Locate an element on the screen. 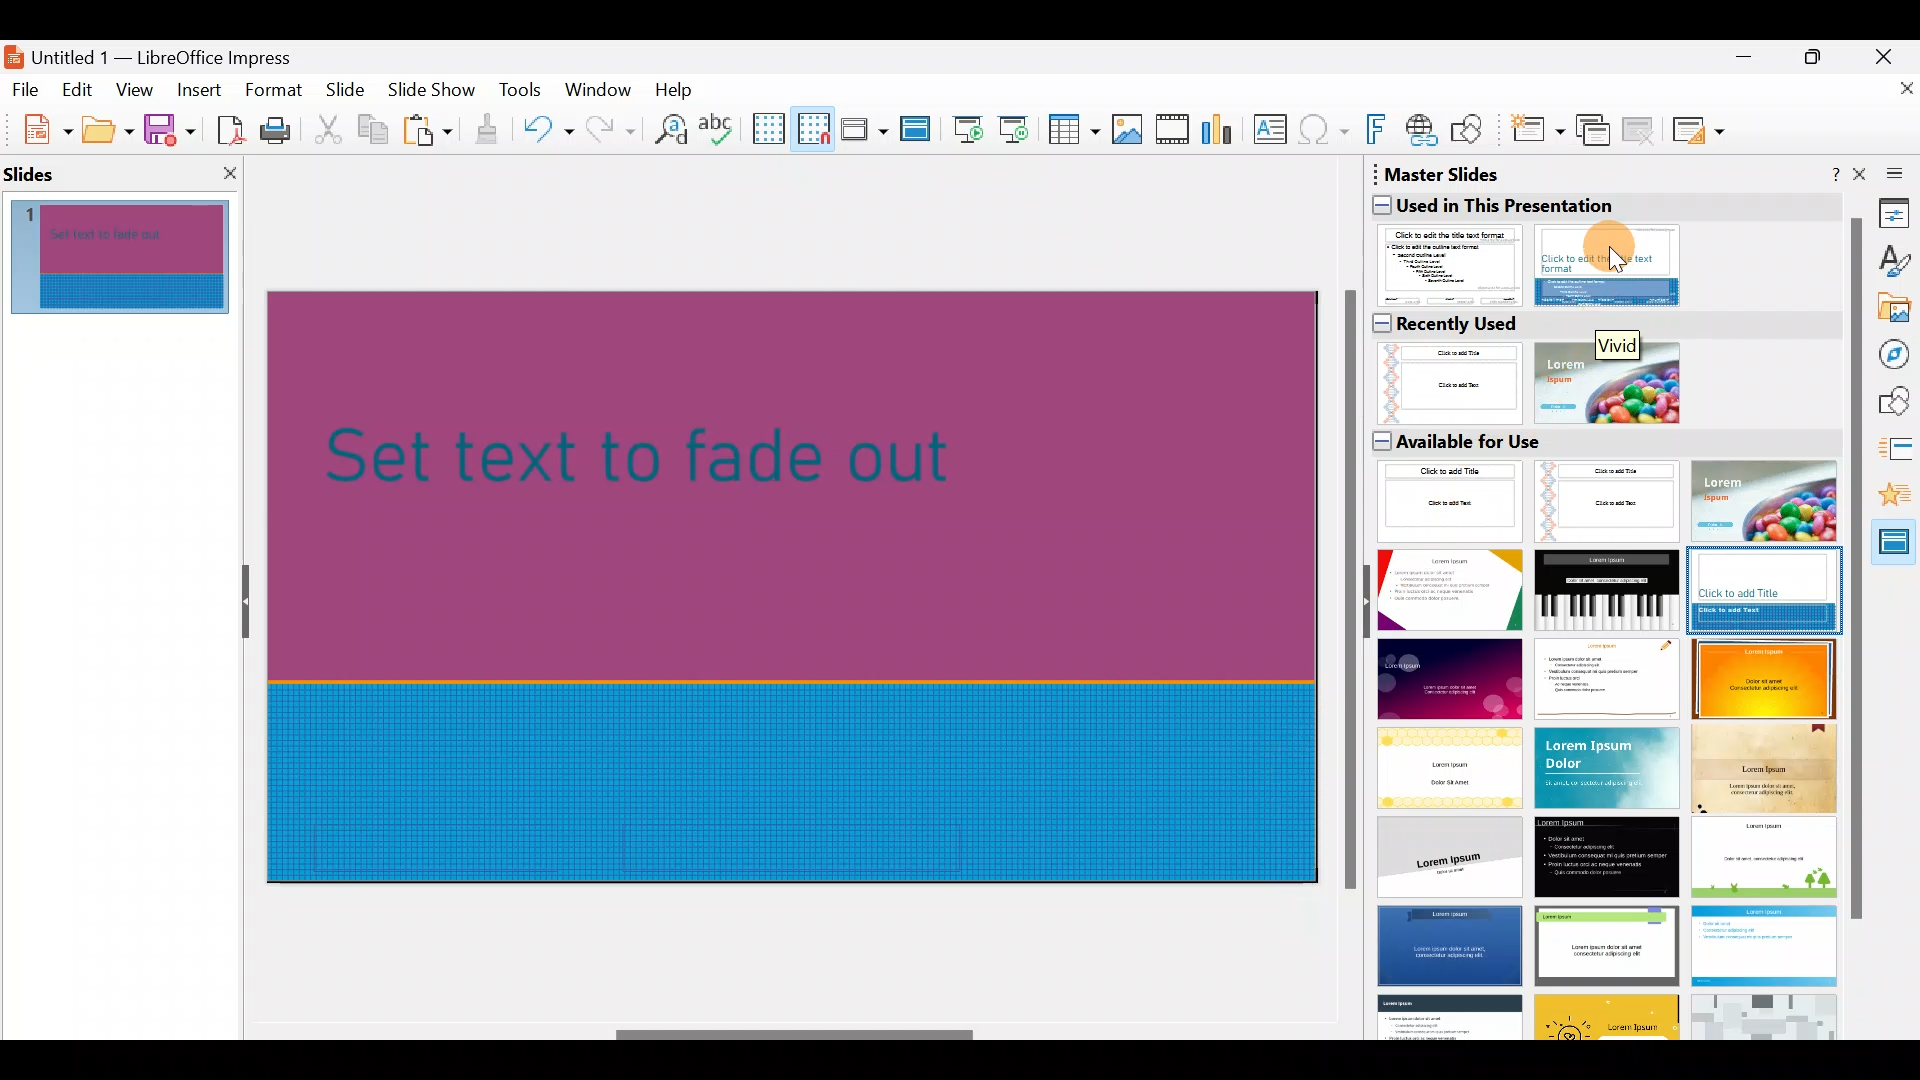 The height and width of the screenshot is (1080, 1920). Insert text box is located at coordinates (1274, 131).